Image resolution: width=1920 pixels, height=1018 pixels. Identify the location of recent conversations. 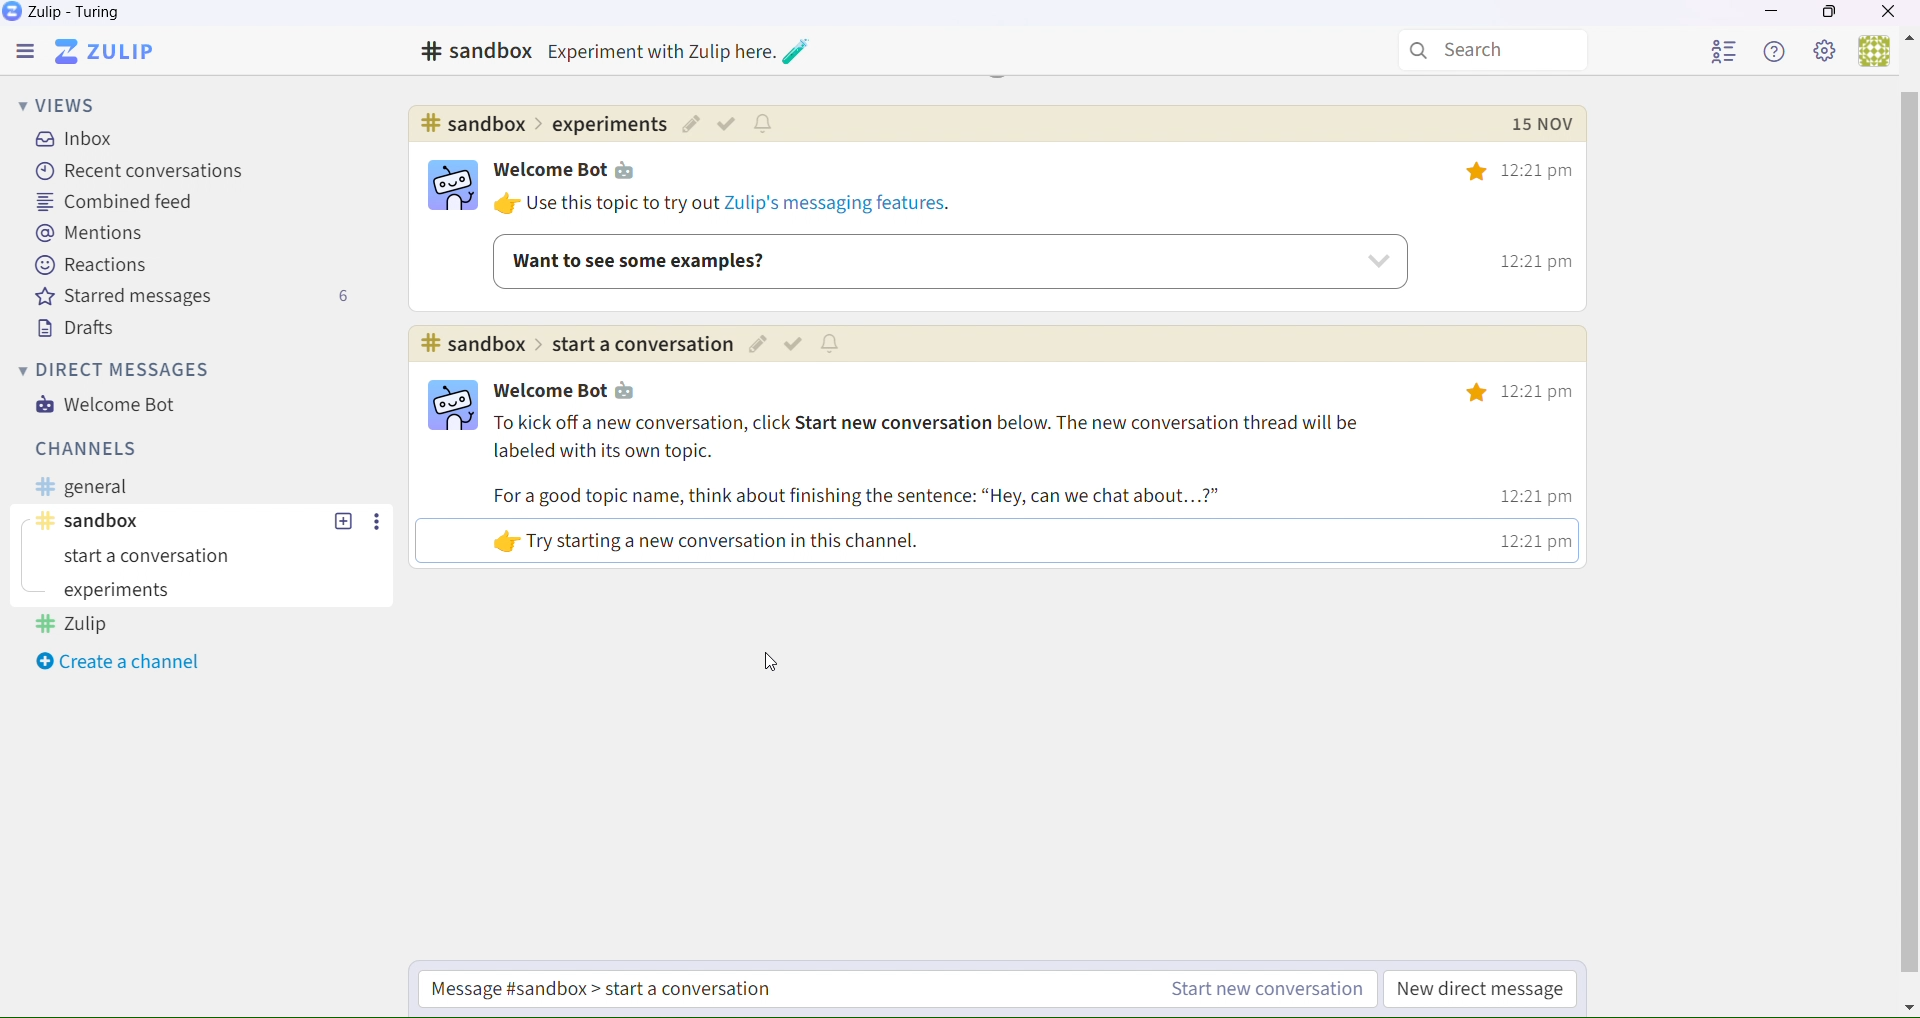
(140, 171).